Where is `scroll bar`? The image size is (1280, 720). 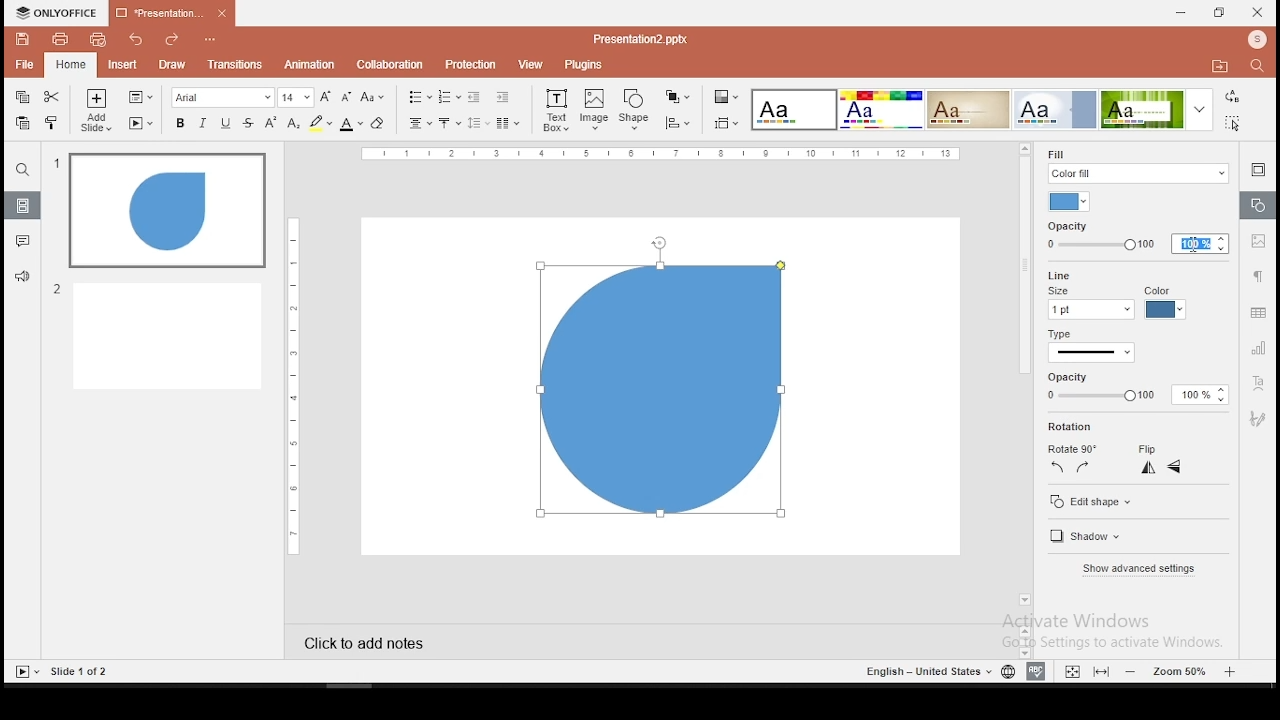
scroll bar is located at coordinates (1022, 382).